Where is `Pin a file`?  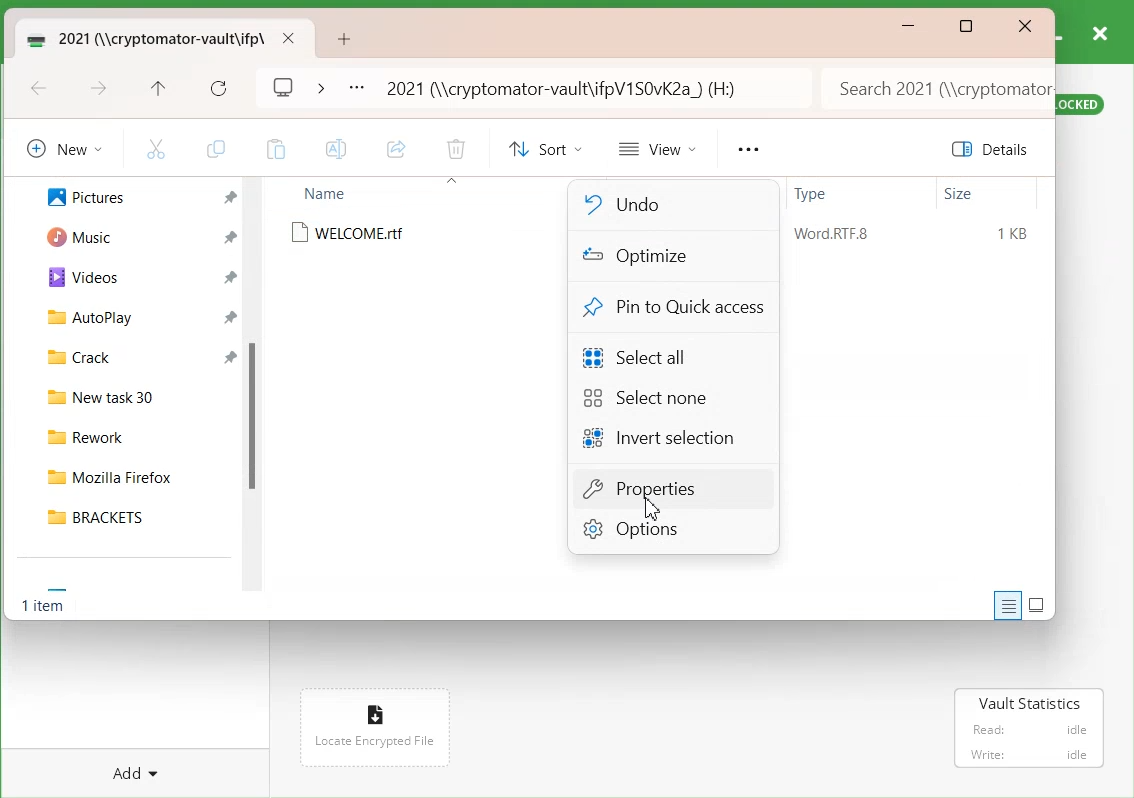 Pin a file is located at coordinates (232, 277).